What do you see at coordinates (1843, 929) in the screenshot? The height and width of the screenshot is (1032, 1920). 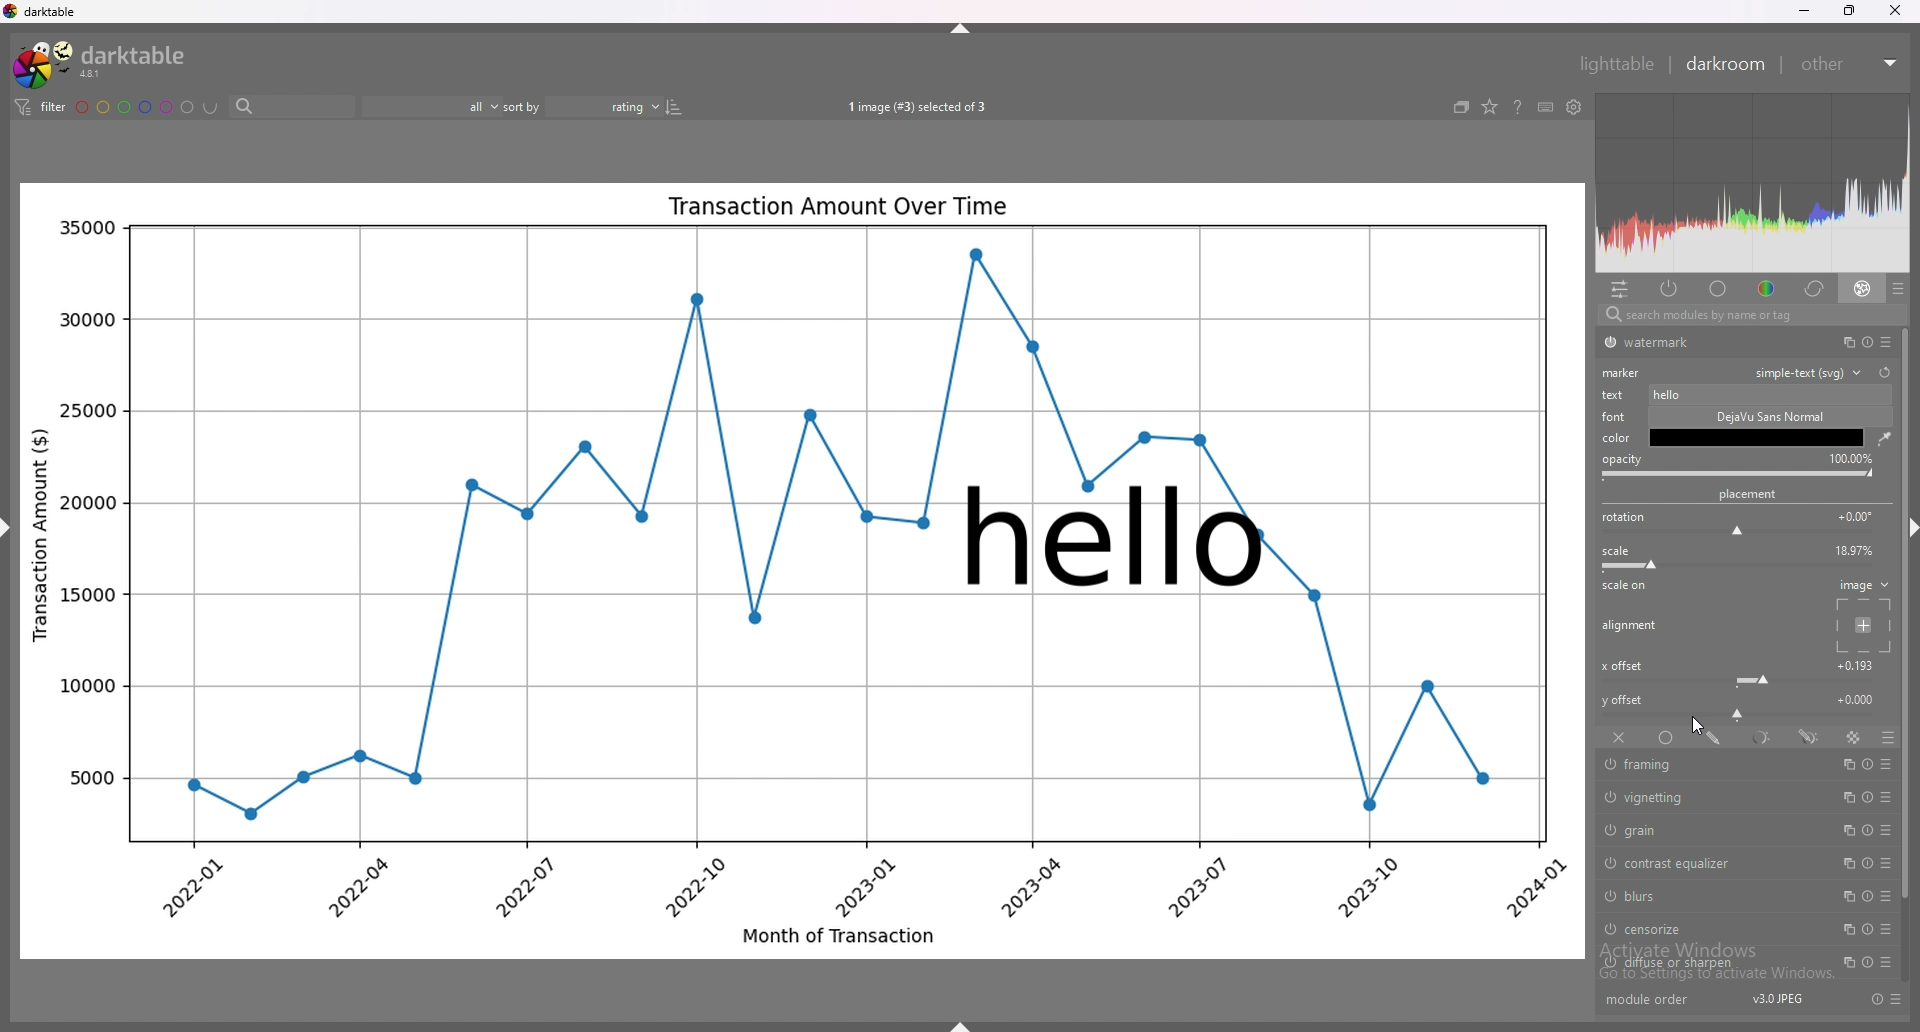 I see `multiple instances action` at bounding box center [1843, 929].